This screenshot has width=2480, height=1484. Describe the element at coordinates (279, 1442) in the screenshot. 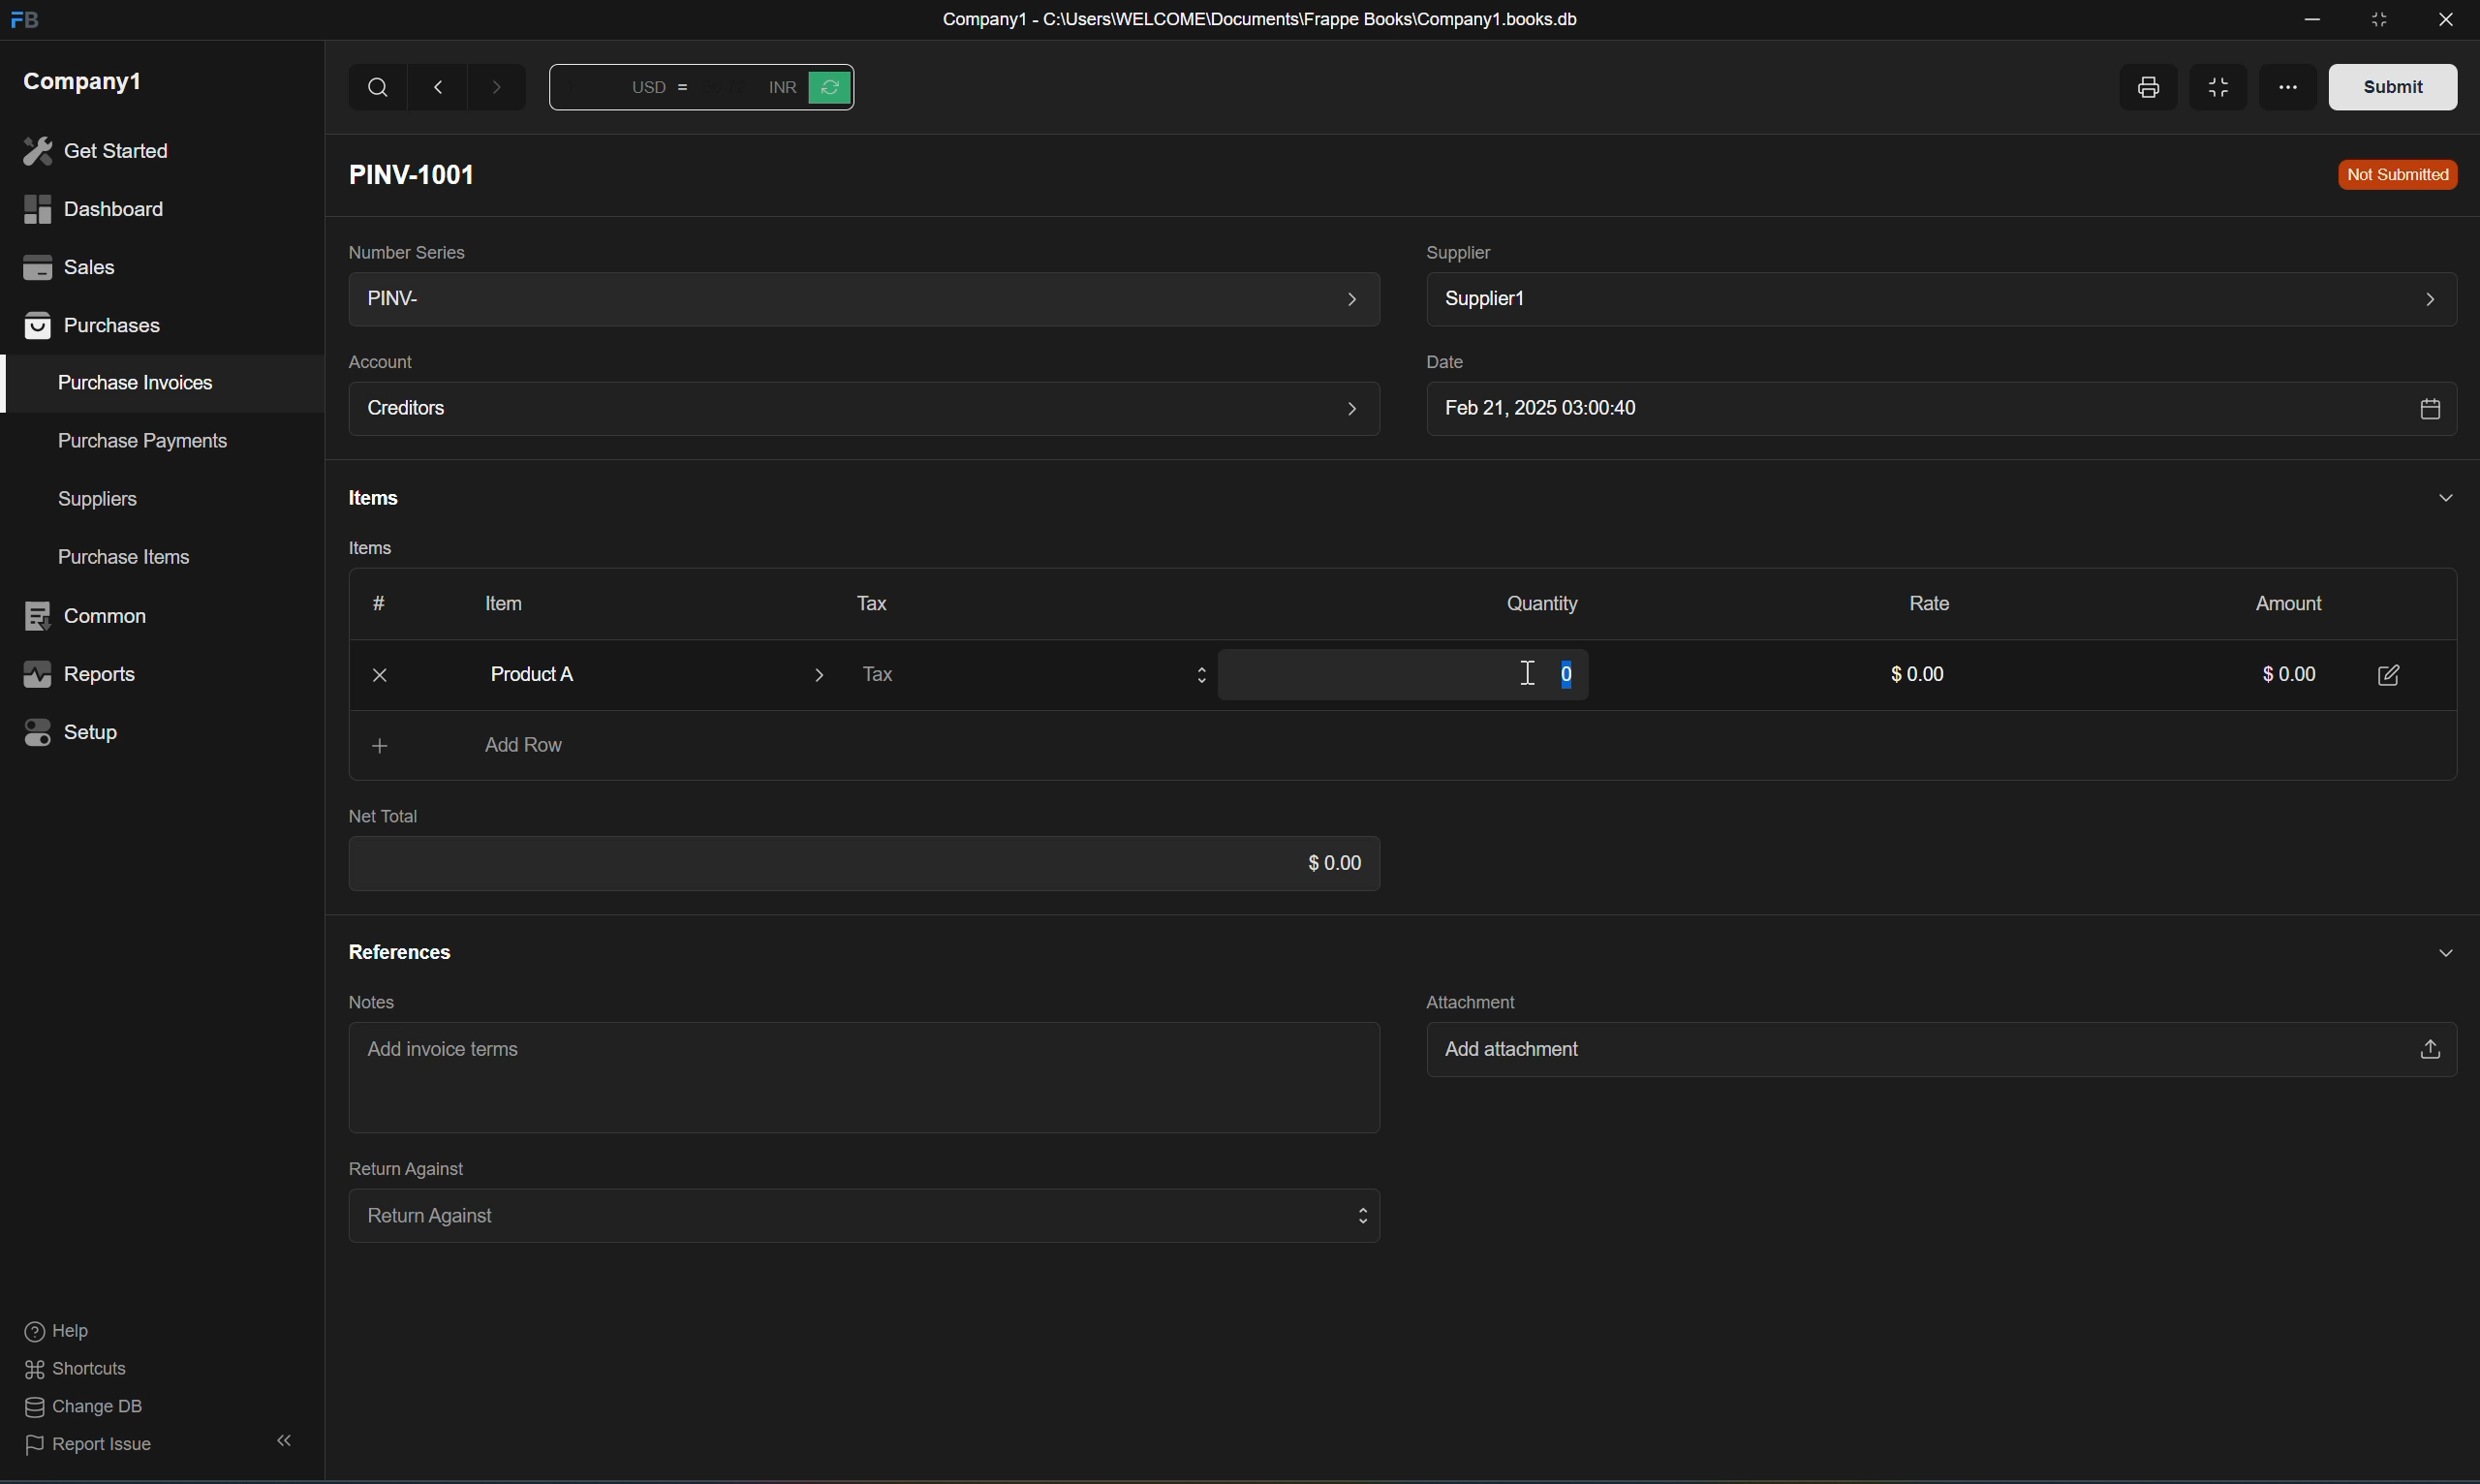

I see `hide` at that location.